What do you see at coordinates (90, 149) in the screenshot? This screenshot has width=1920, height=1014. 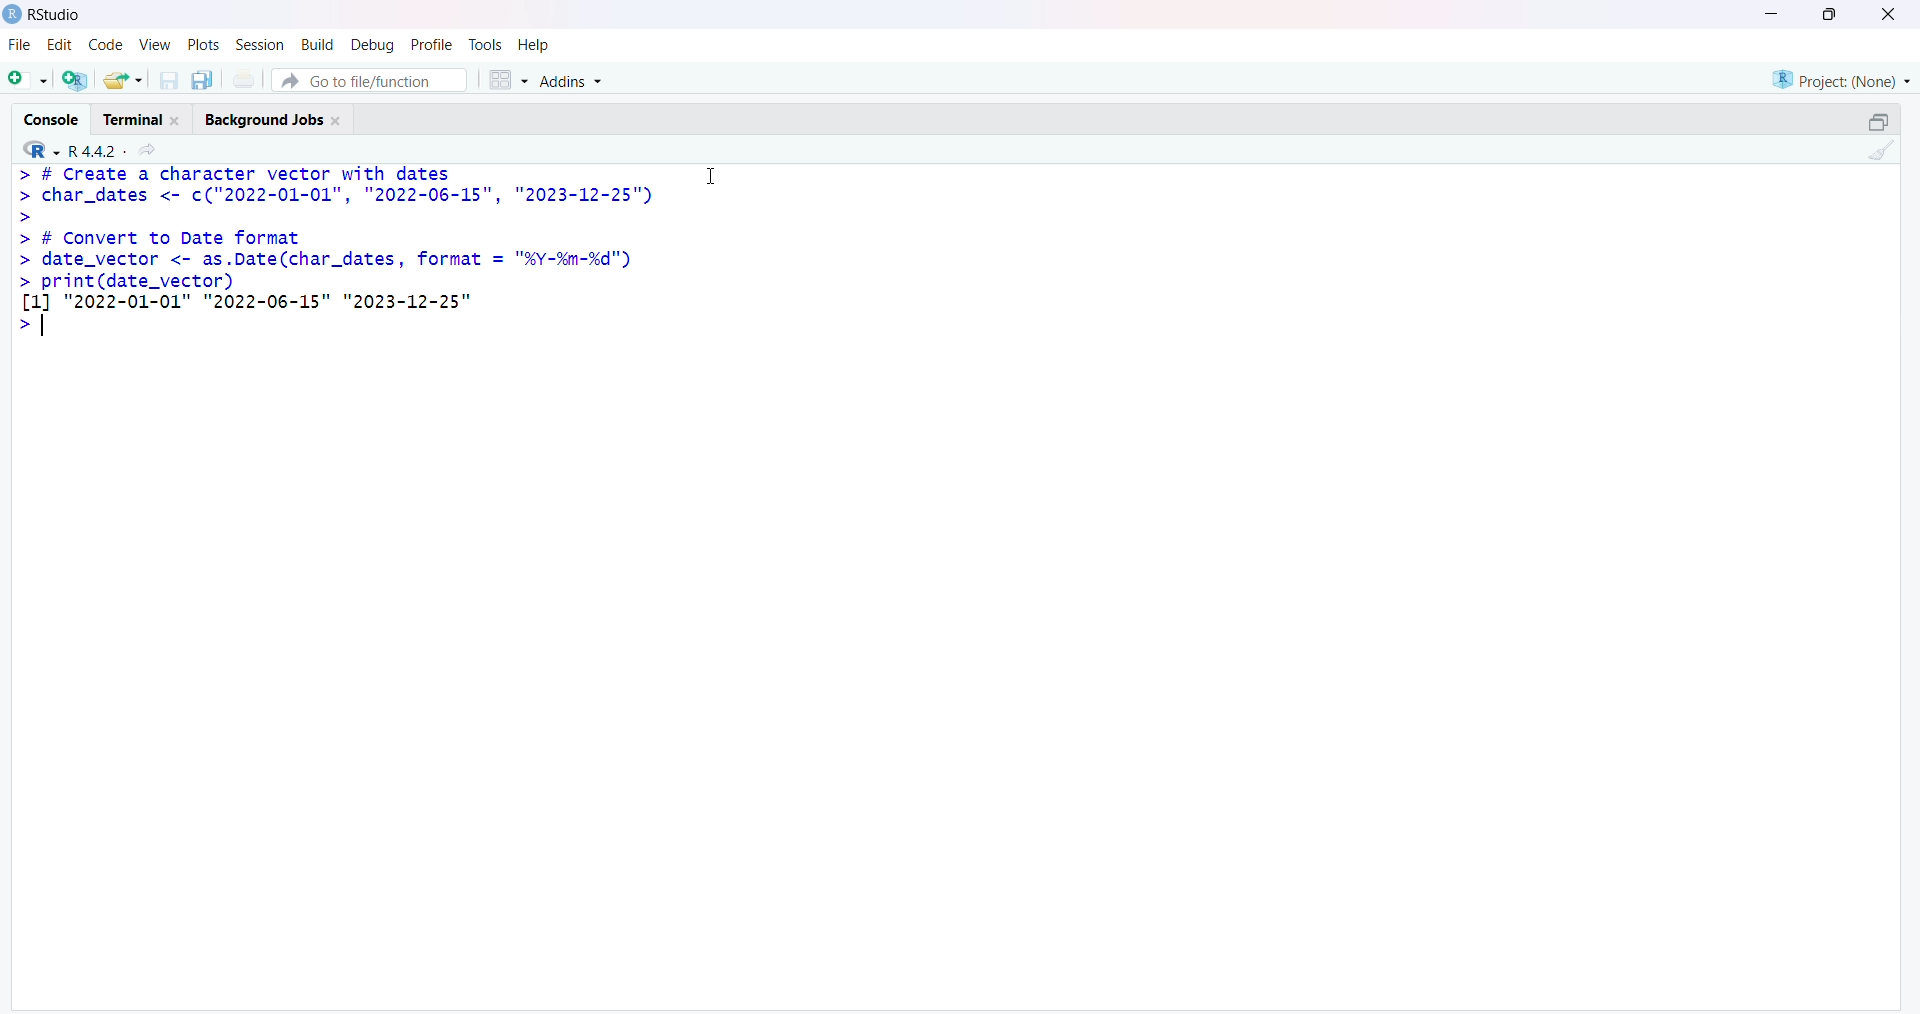 I see `R.4.2.2` at bounding box center [90, 149].